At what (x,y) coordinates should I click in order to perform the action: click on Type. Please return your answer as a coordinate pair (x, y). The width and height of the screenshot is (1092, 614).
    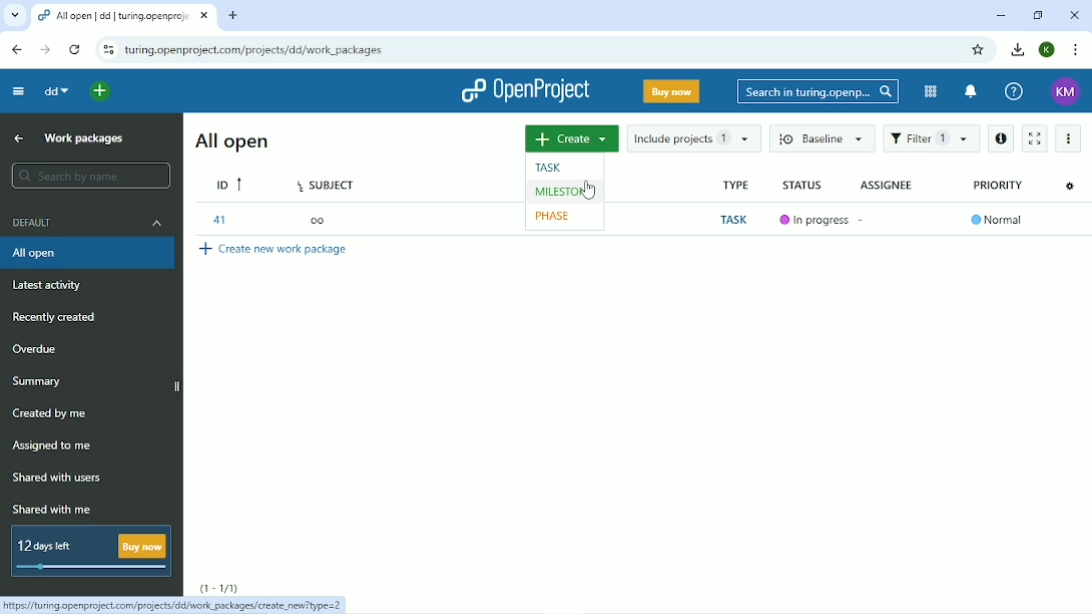
    Looking at the image, I should click on (737, 185).